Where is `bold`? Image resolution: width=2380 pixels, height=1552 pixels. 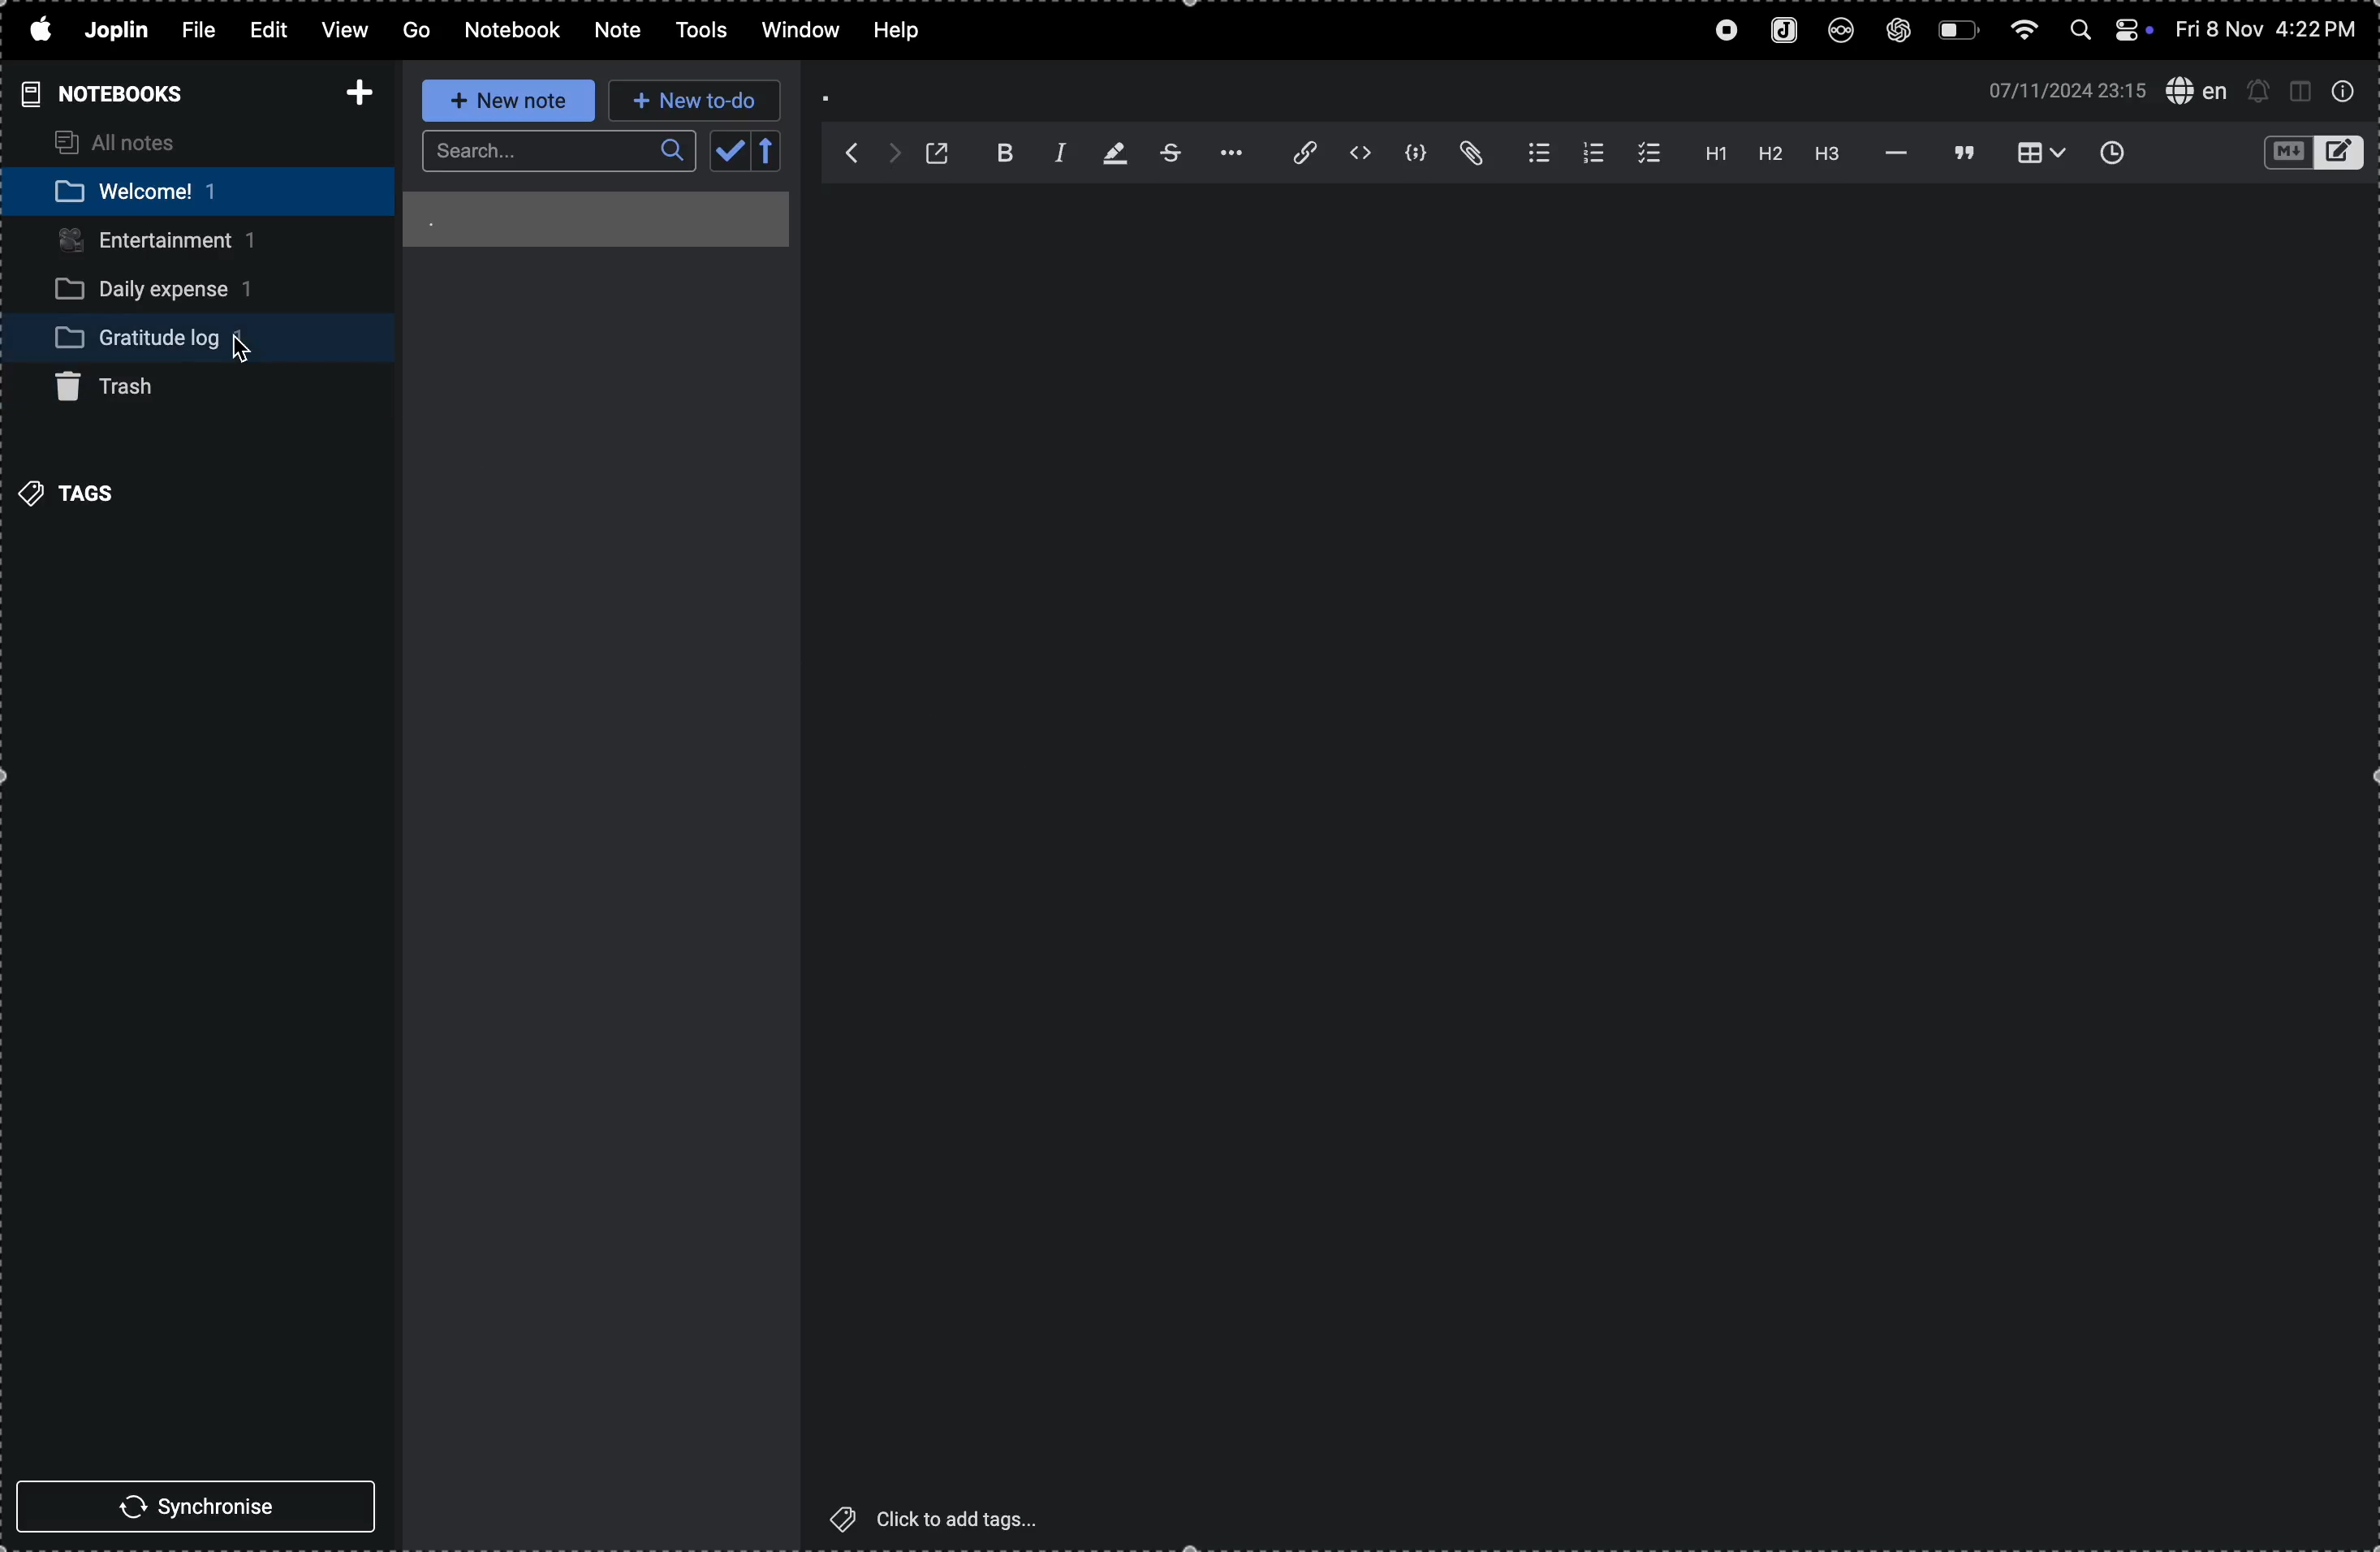
bold is located at coordinates (996, 151).